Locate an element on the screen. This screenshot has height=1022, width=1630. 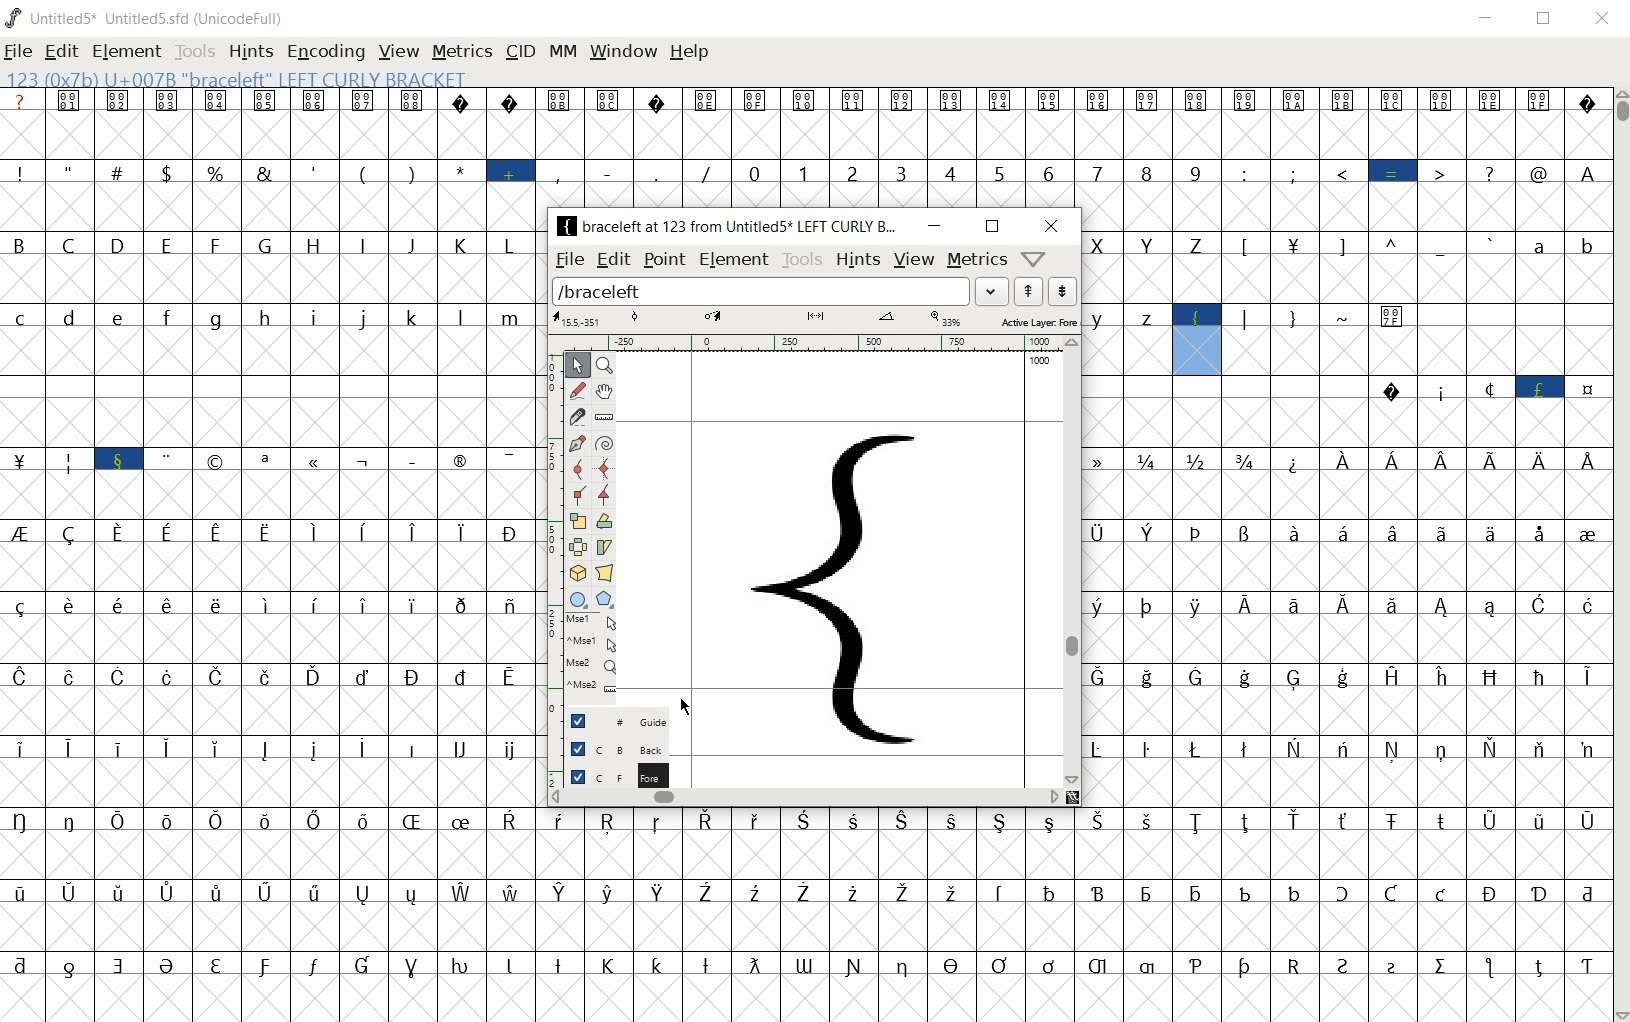
tools is located at coordinates (195, 53).